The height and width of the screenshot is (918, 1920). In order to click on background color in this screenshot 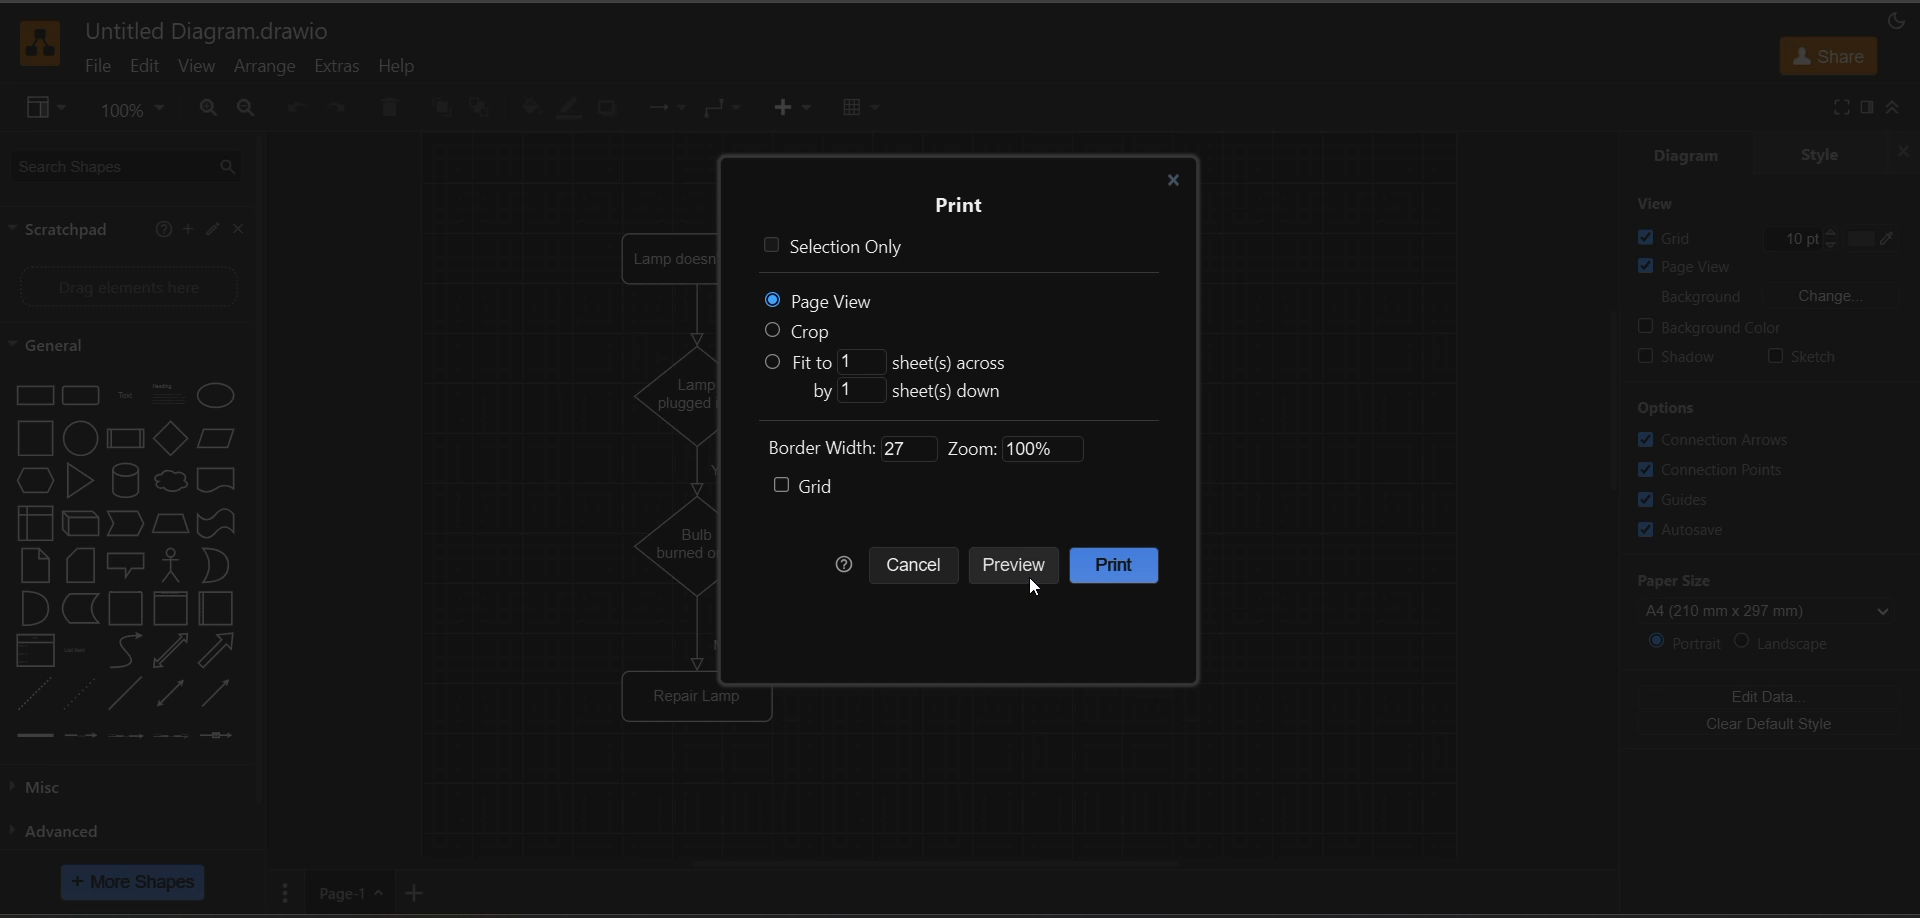, I will do `click(1734, 327)`.